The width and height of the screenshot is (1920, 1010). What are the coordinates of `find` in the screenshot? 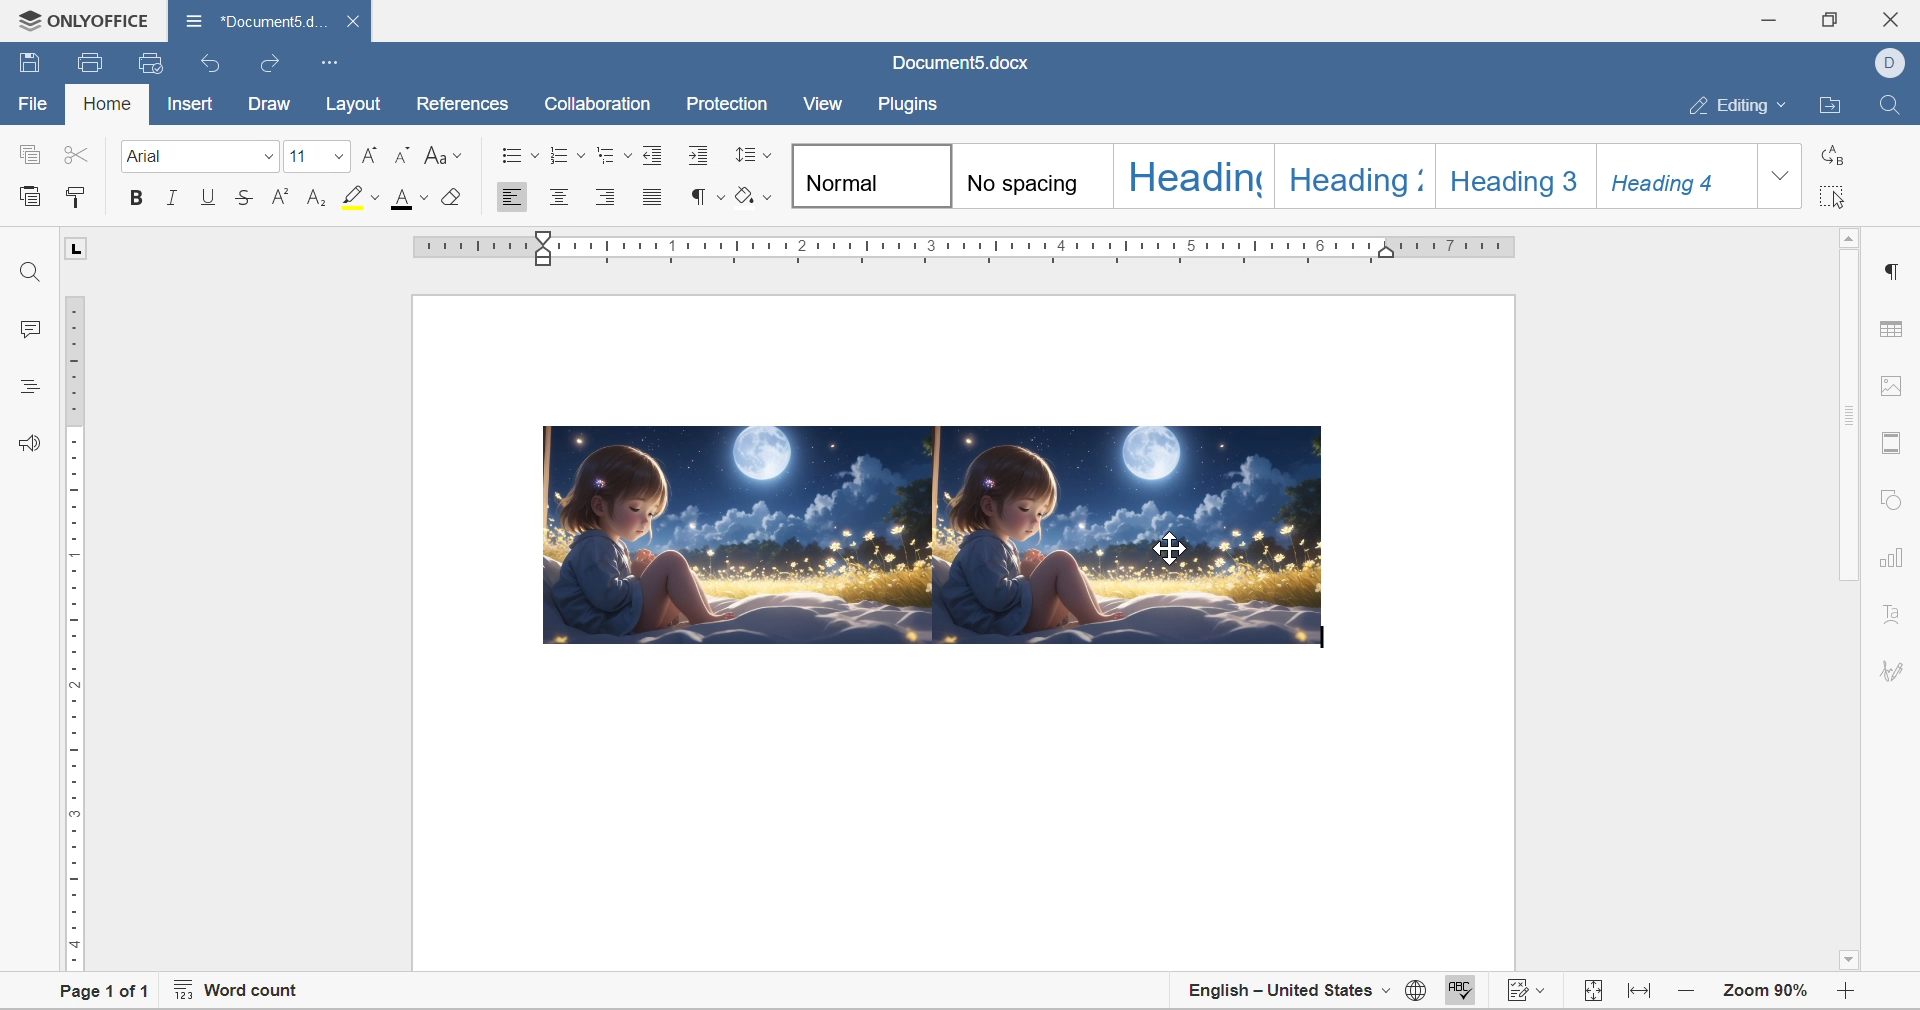 It's located at (30, 274).